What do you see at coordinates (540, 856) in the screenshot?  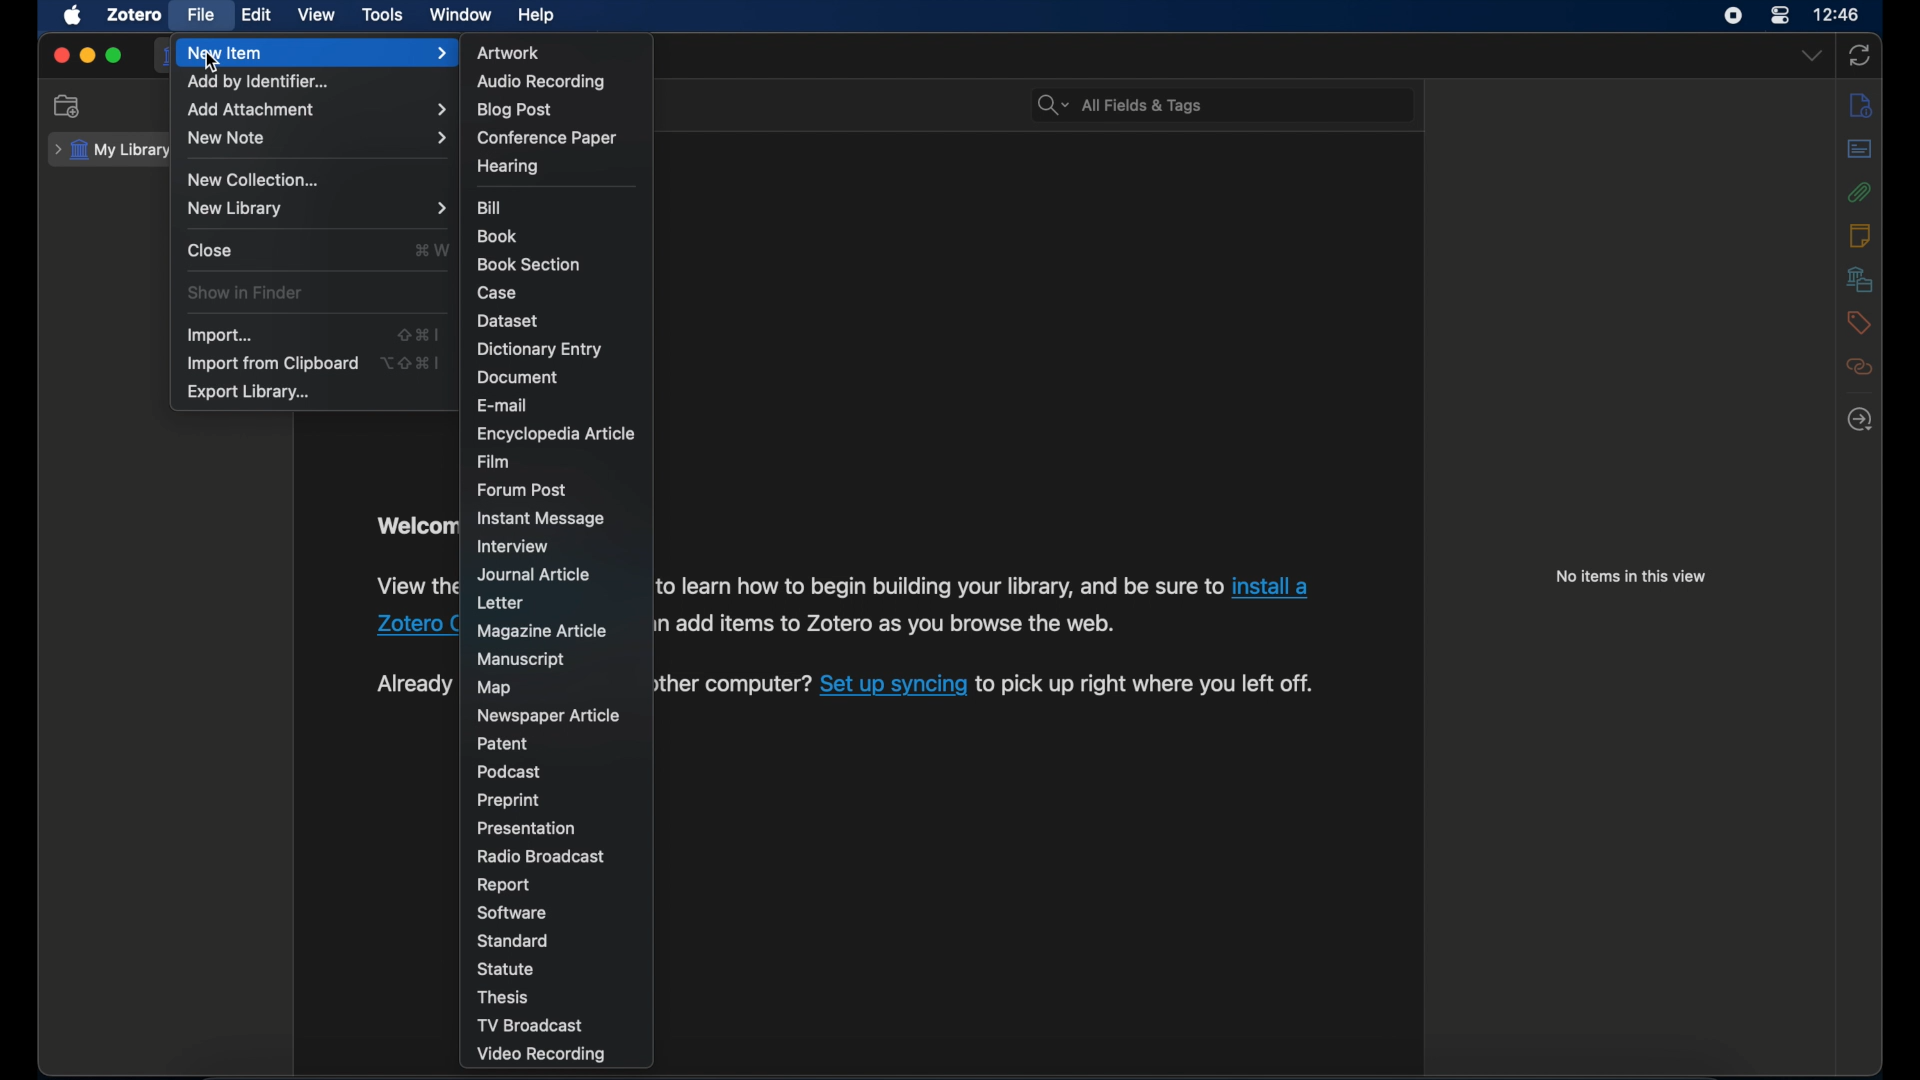 I see `radio broadcast` at bounding box center [540, 856].